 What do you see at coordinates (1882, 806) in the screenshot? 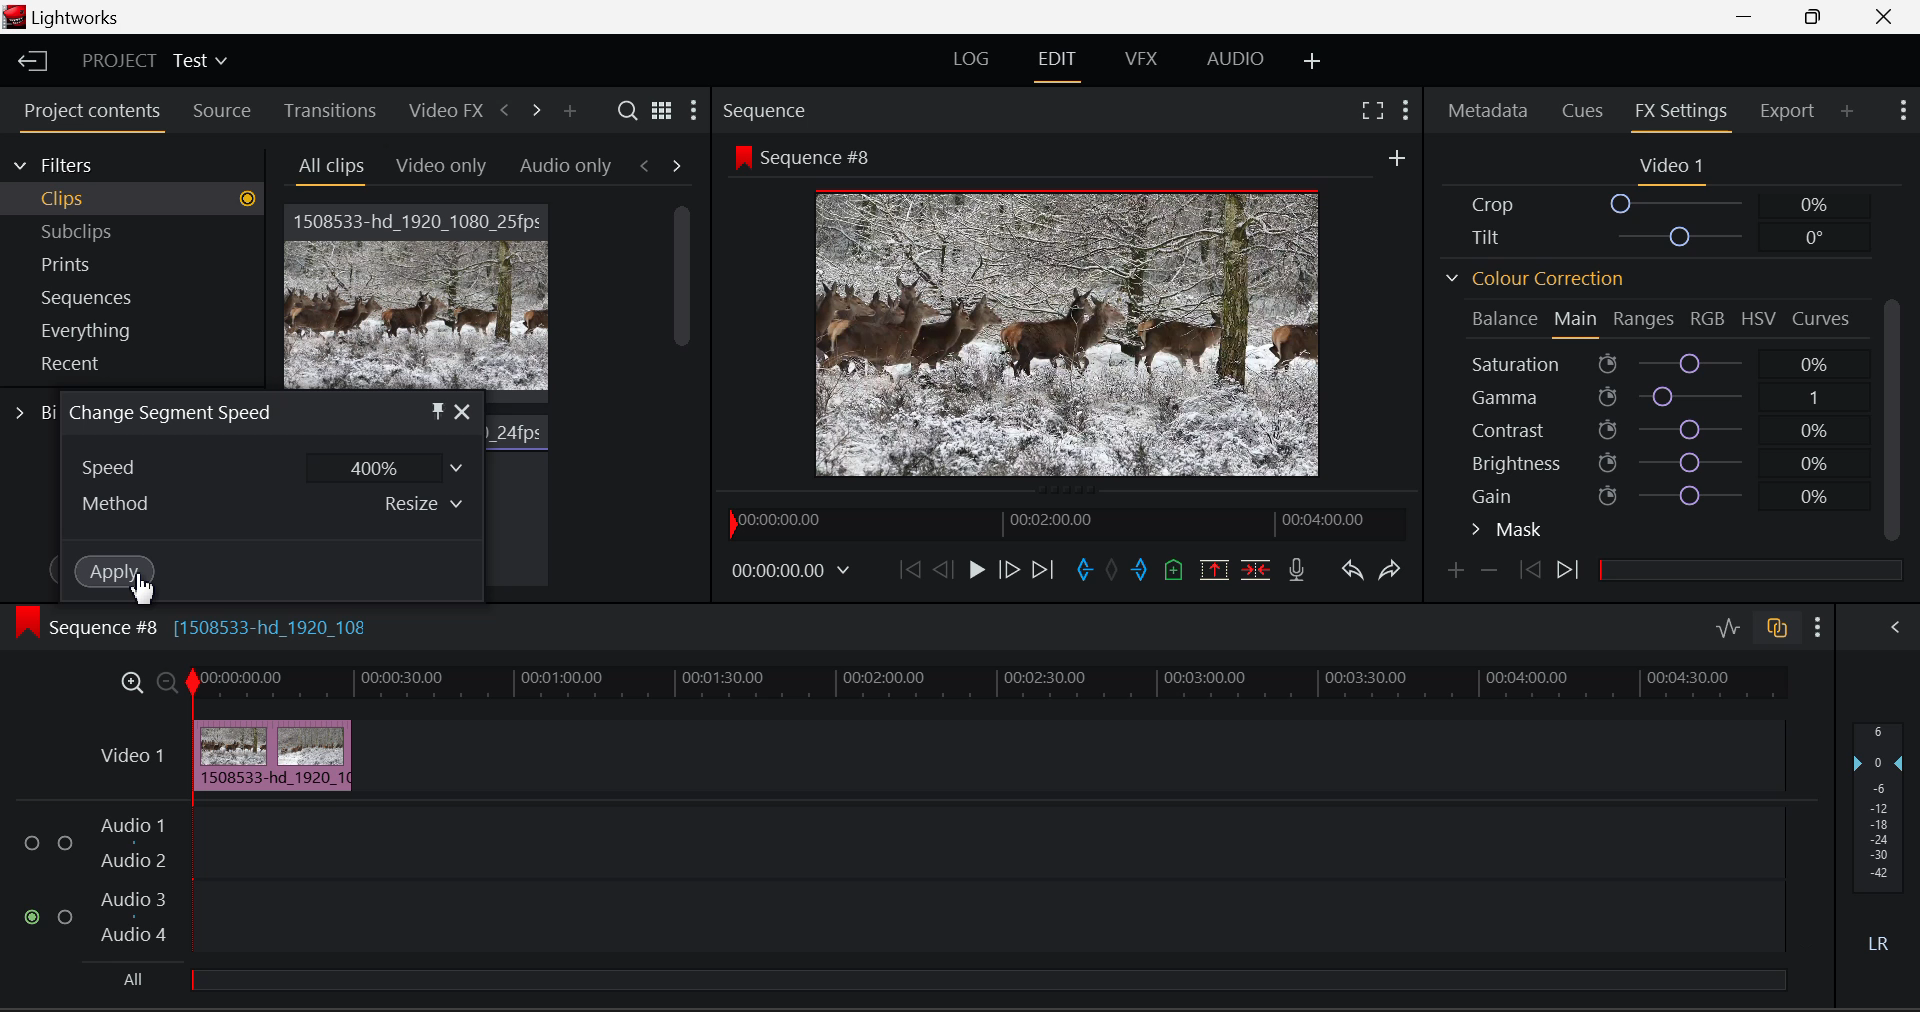
I see `Decibel Level` at bounding box center [1882, 806].